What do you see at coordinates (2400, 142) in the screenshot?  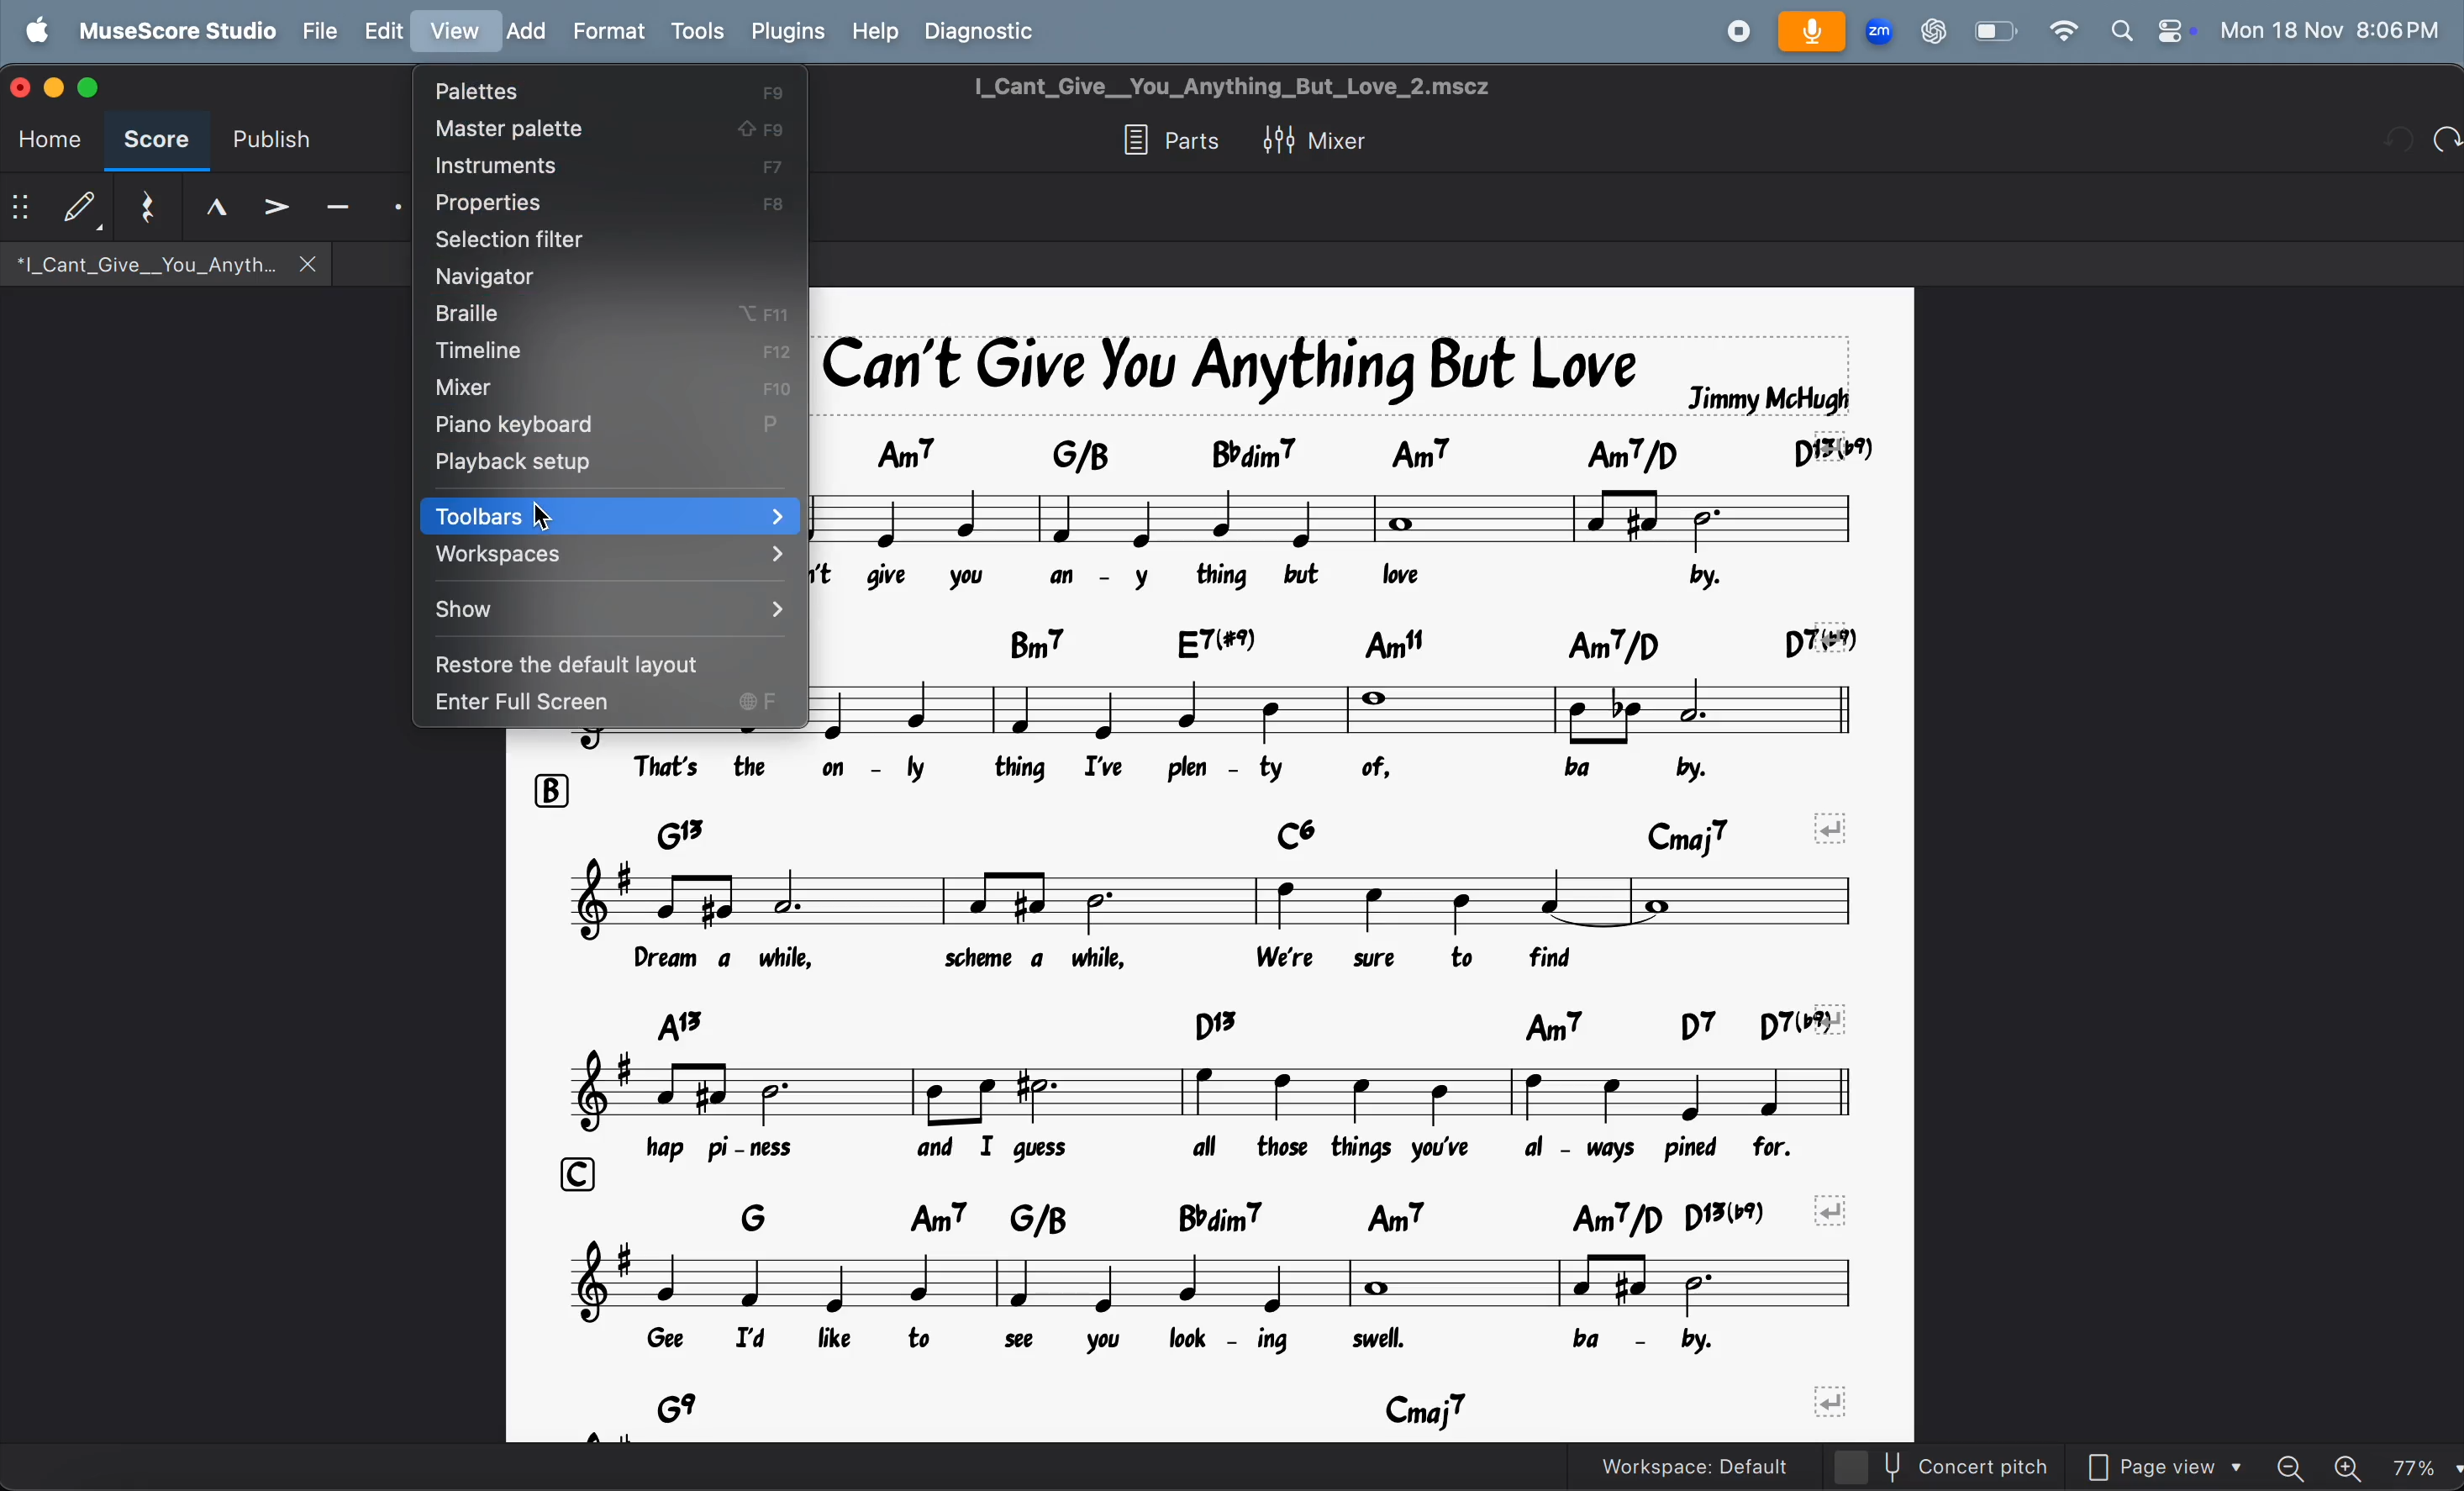 I see `redo` at bounding box center [2400, 142].